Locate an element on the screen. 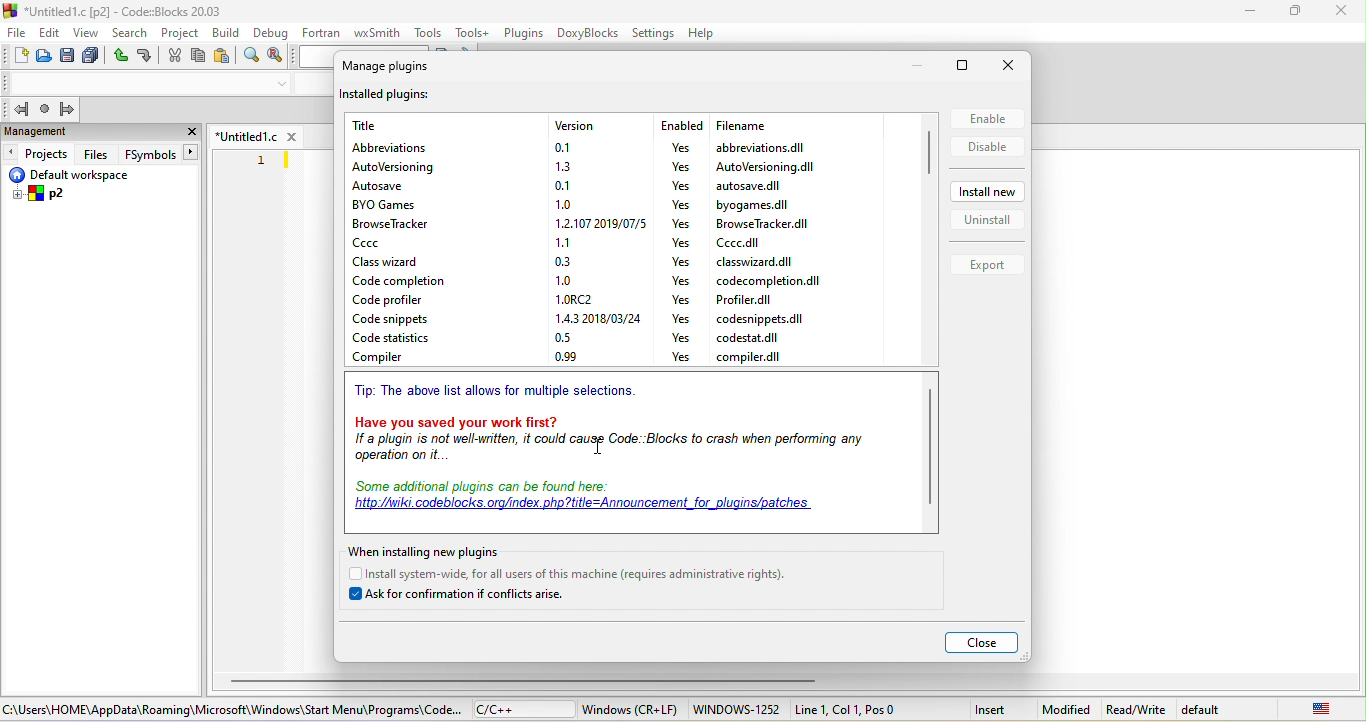  Yes is located at coordinates (682, 204).